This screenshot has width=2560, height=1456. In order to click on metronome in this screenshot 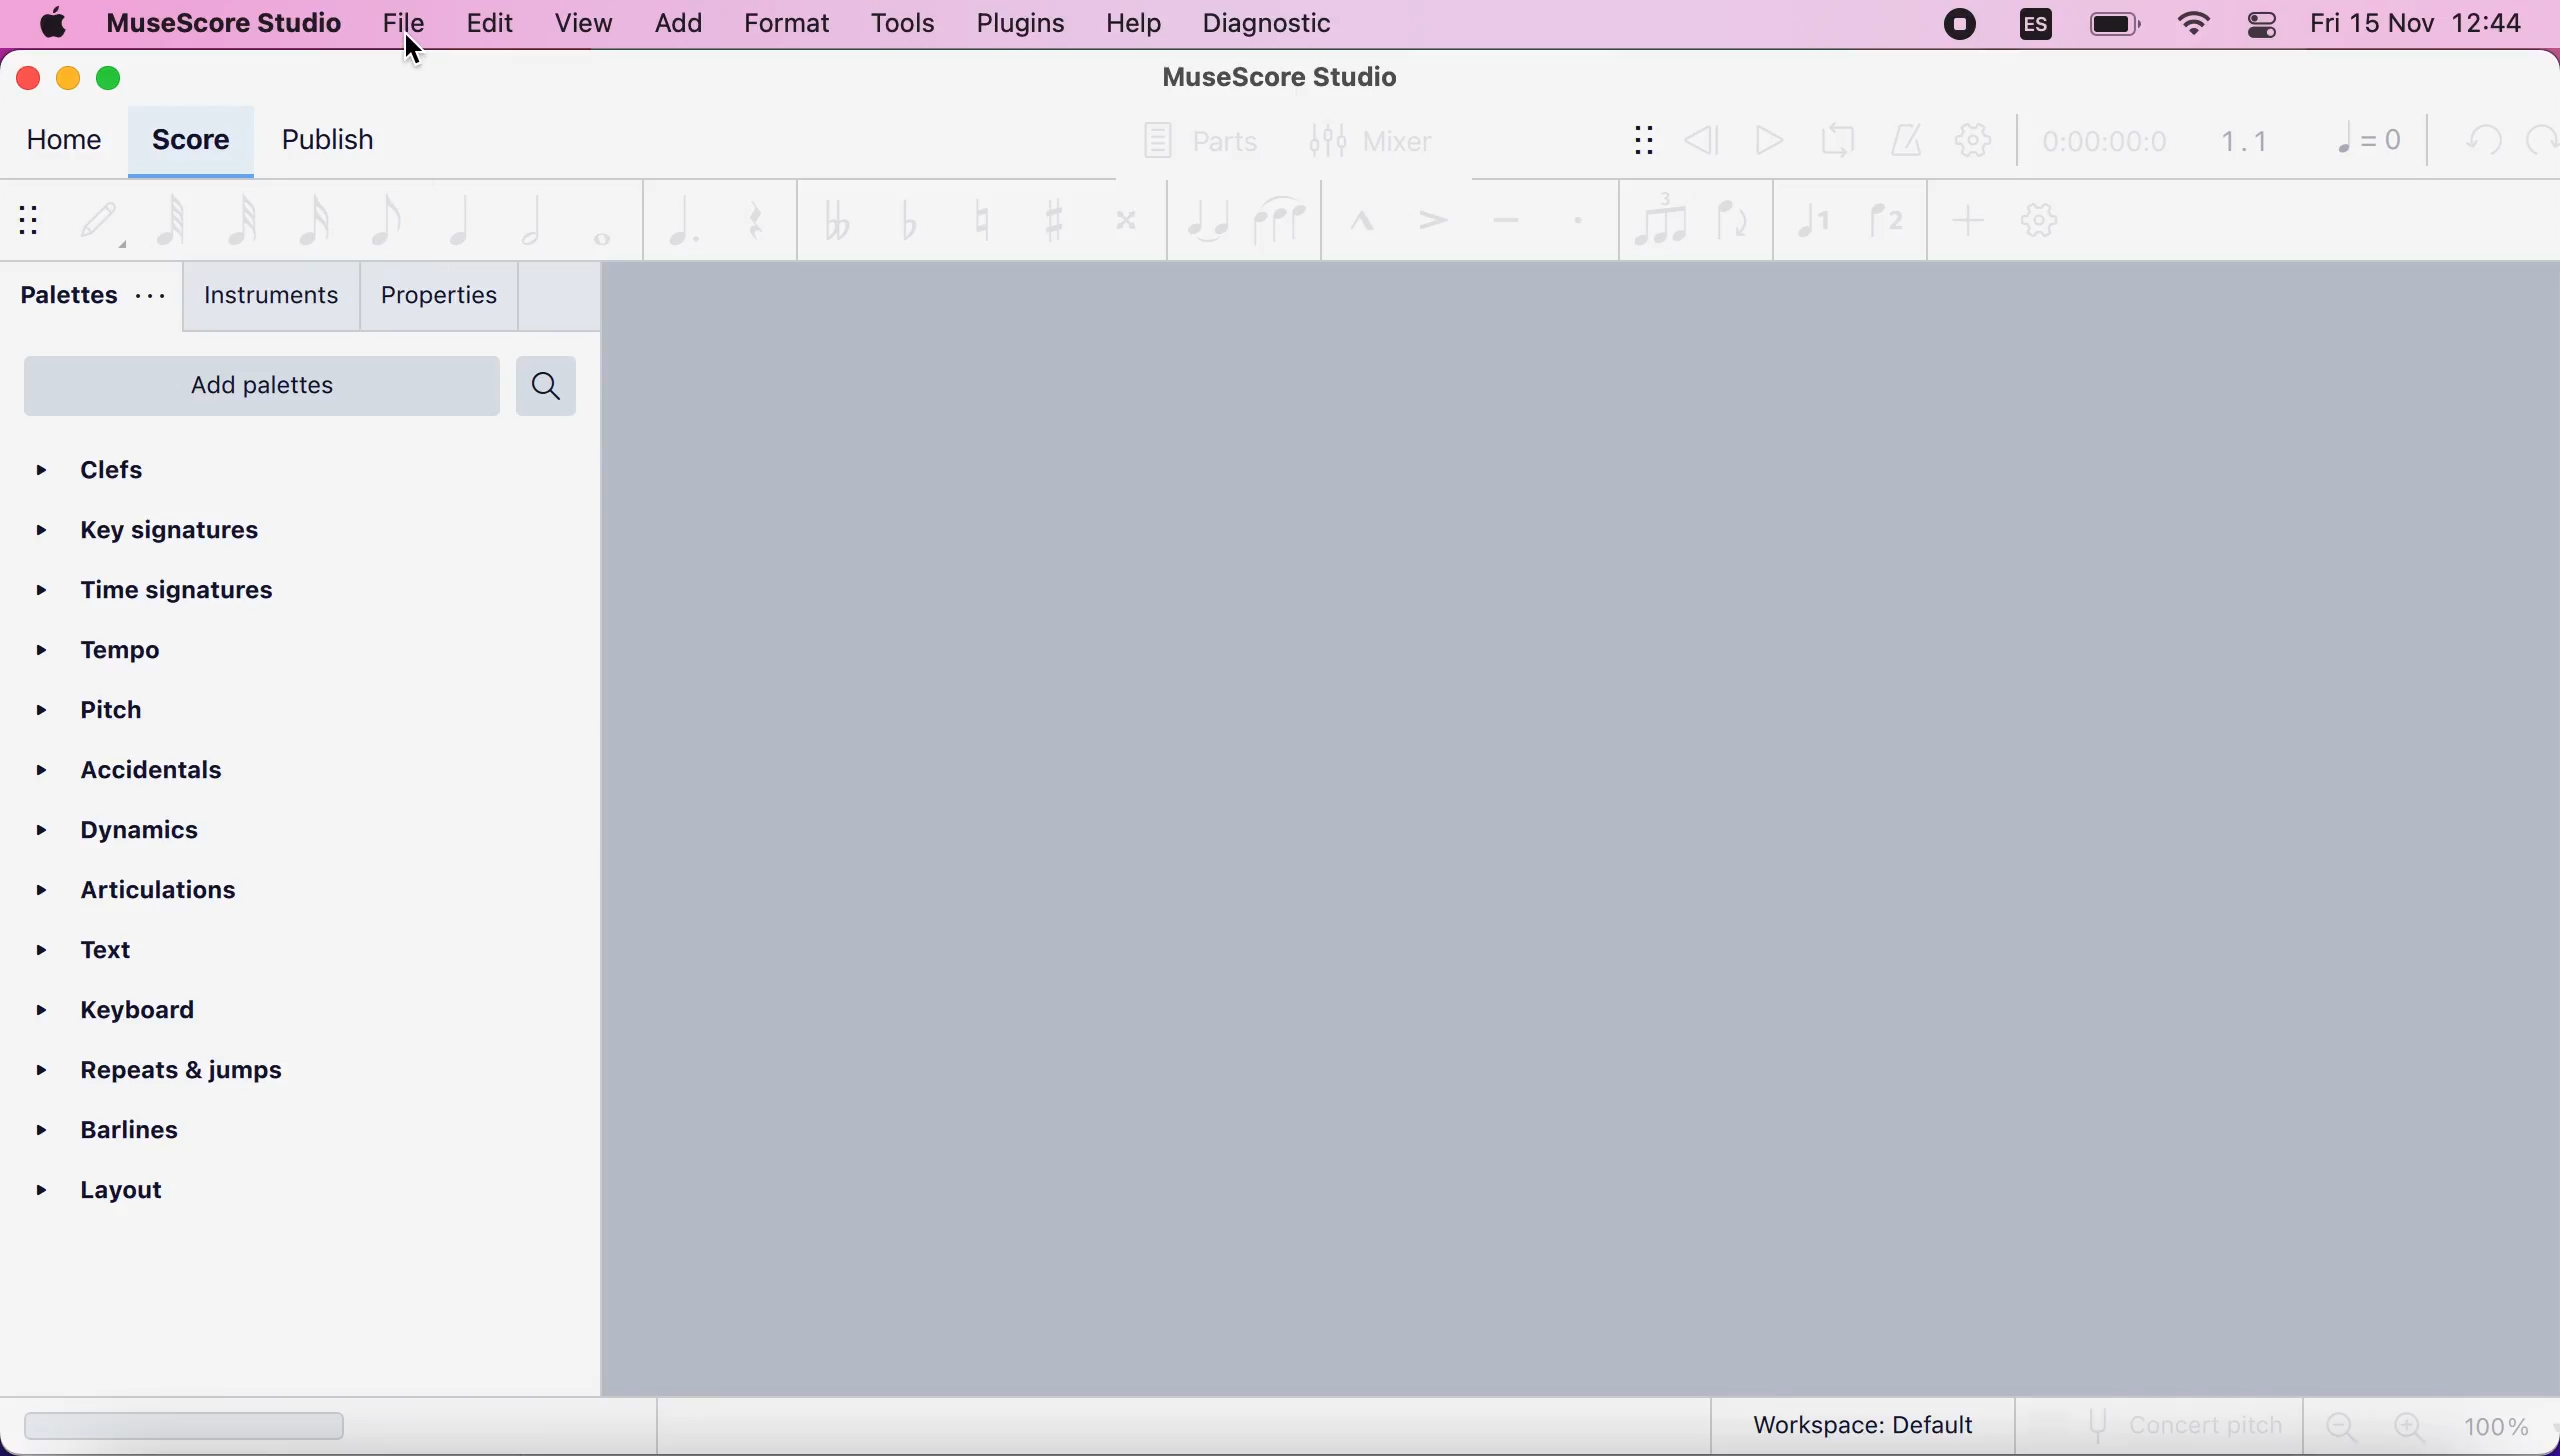, I will do `click(1910, 141)`.